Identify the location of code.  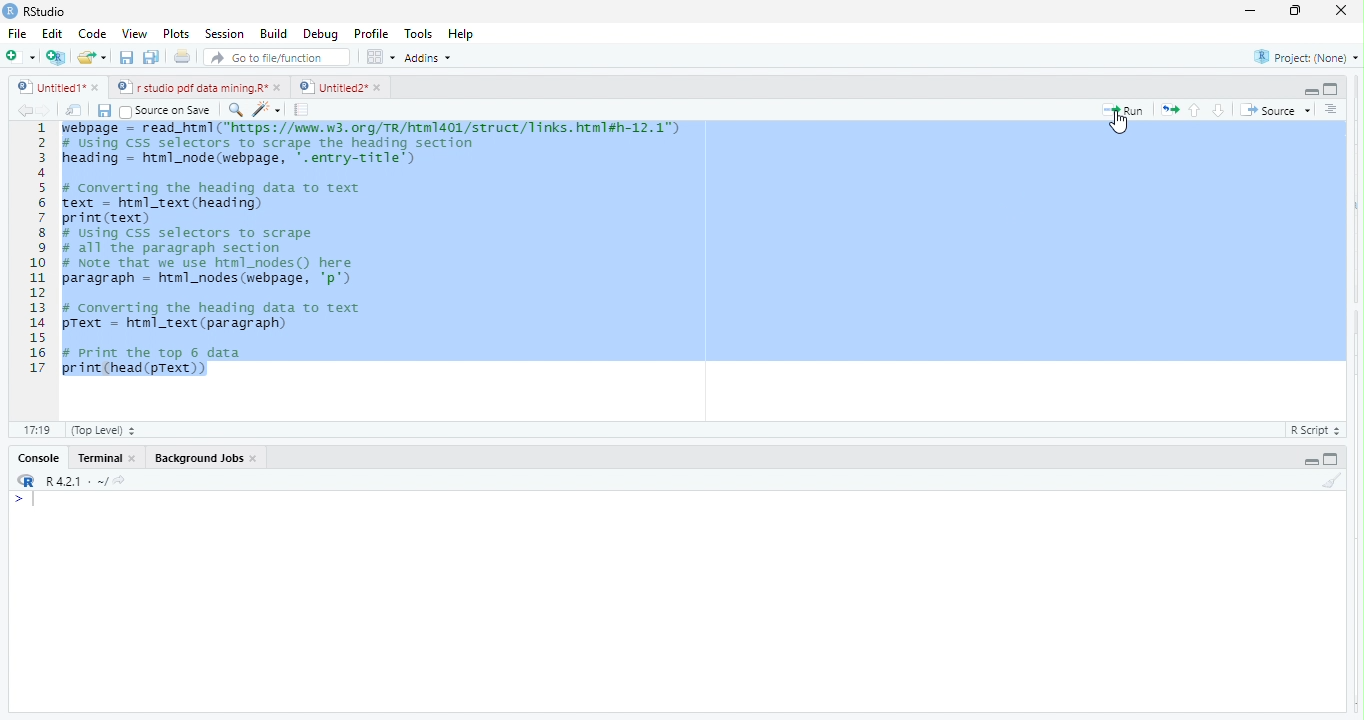
(93, 35).